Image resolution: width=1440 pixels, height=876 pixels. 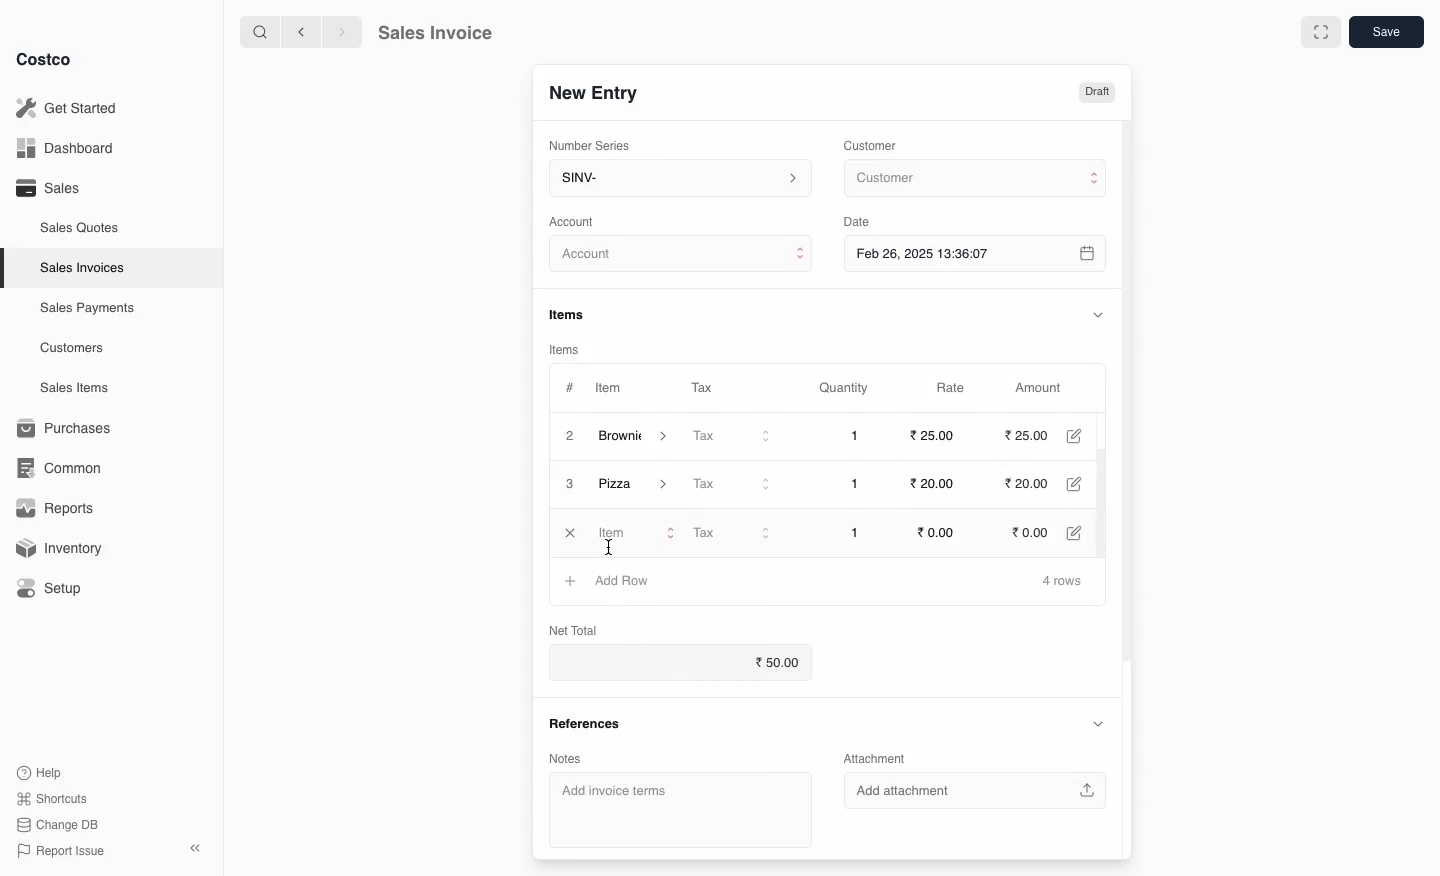 What do you see at coordinates (736, 533) in the screenshot?
I see `Tax` at bounding box center [736, 533].